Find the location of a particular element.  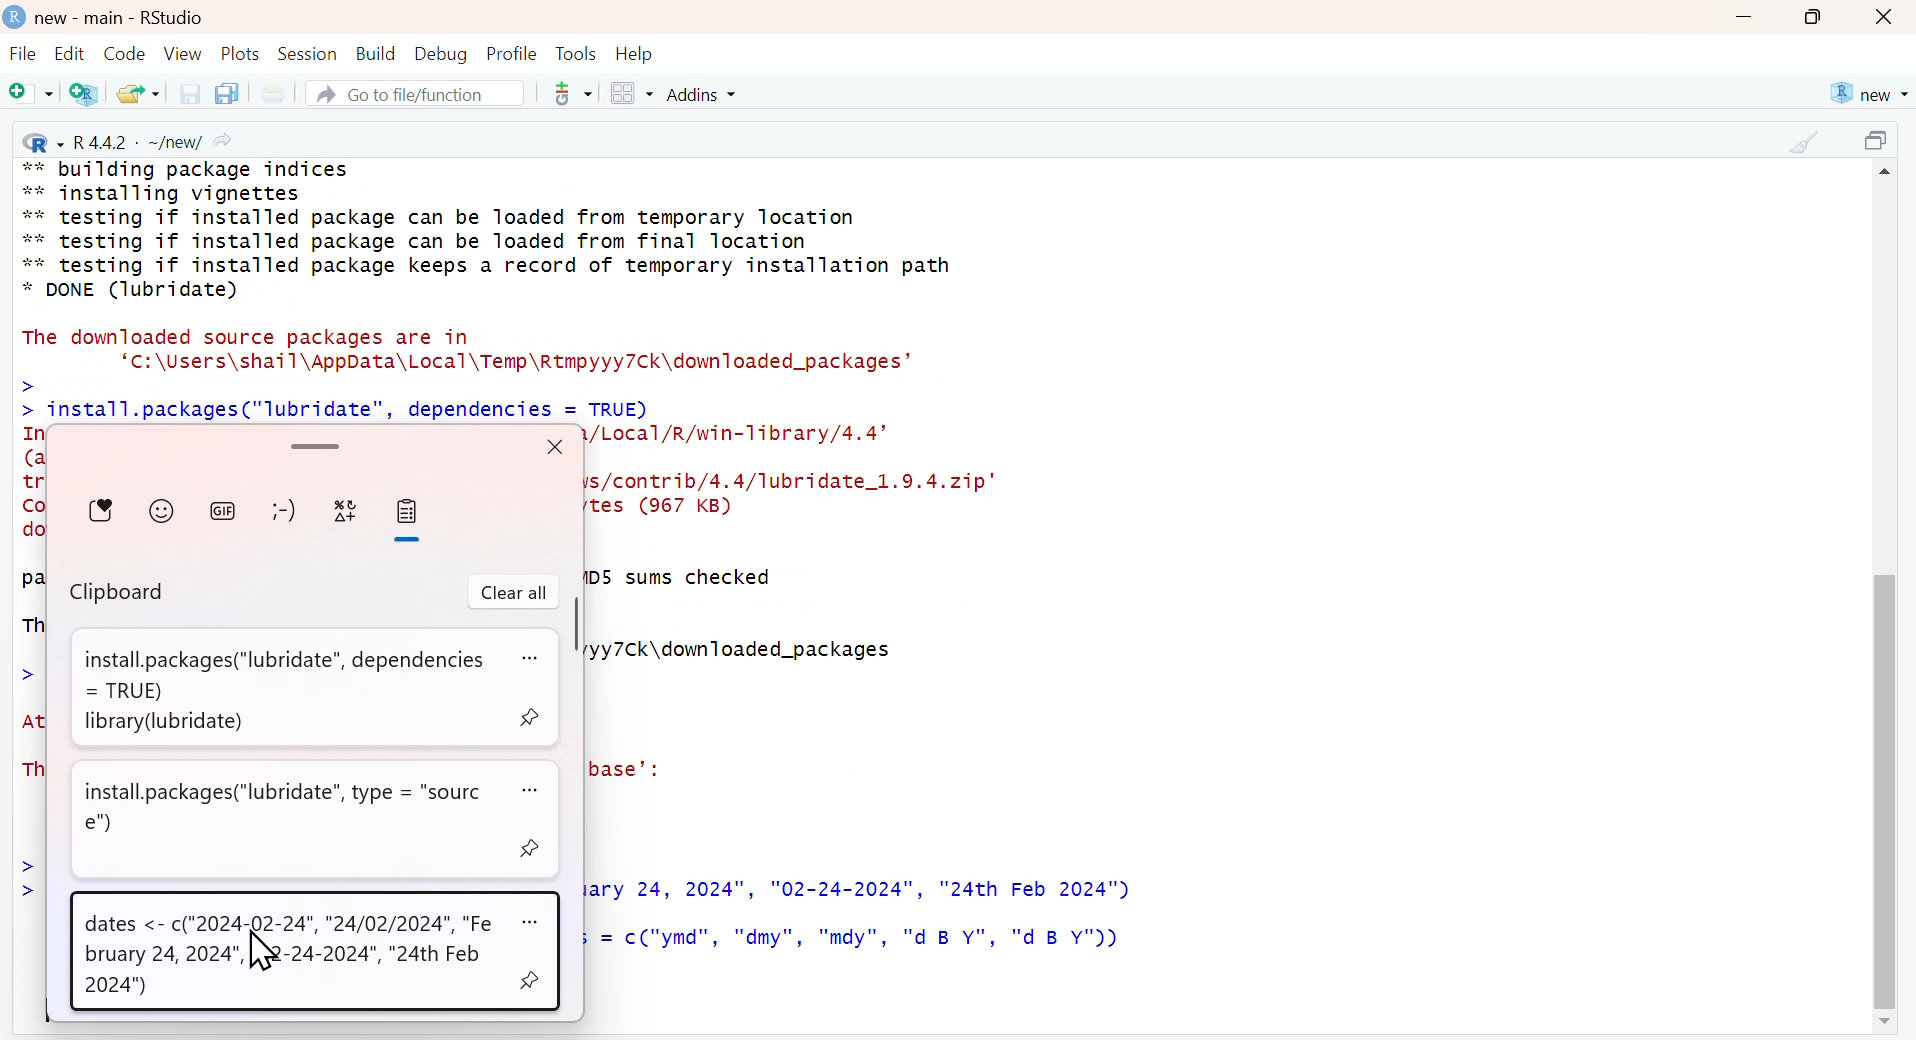

Go to file/function is located at coordinates (413, 93).